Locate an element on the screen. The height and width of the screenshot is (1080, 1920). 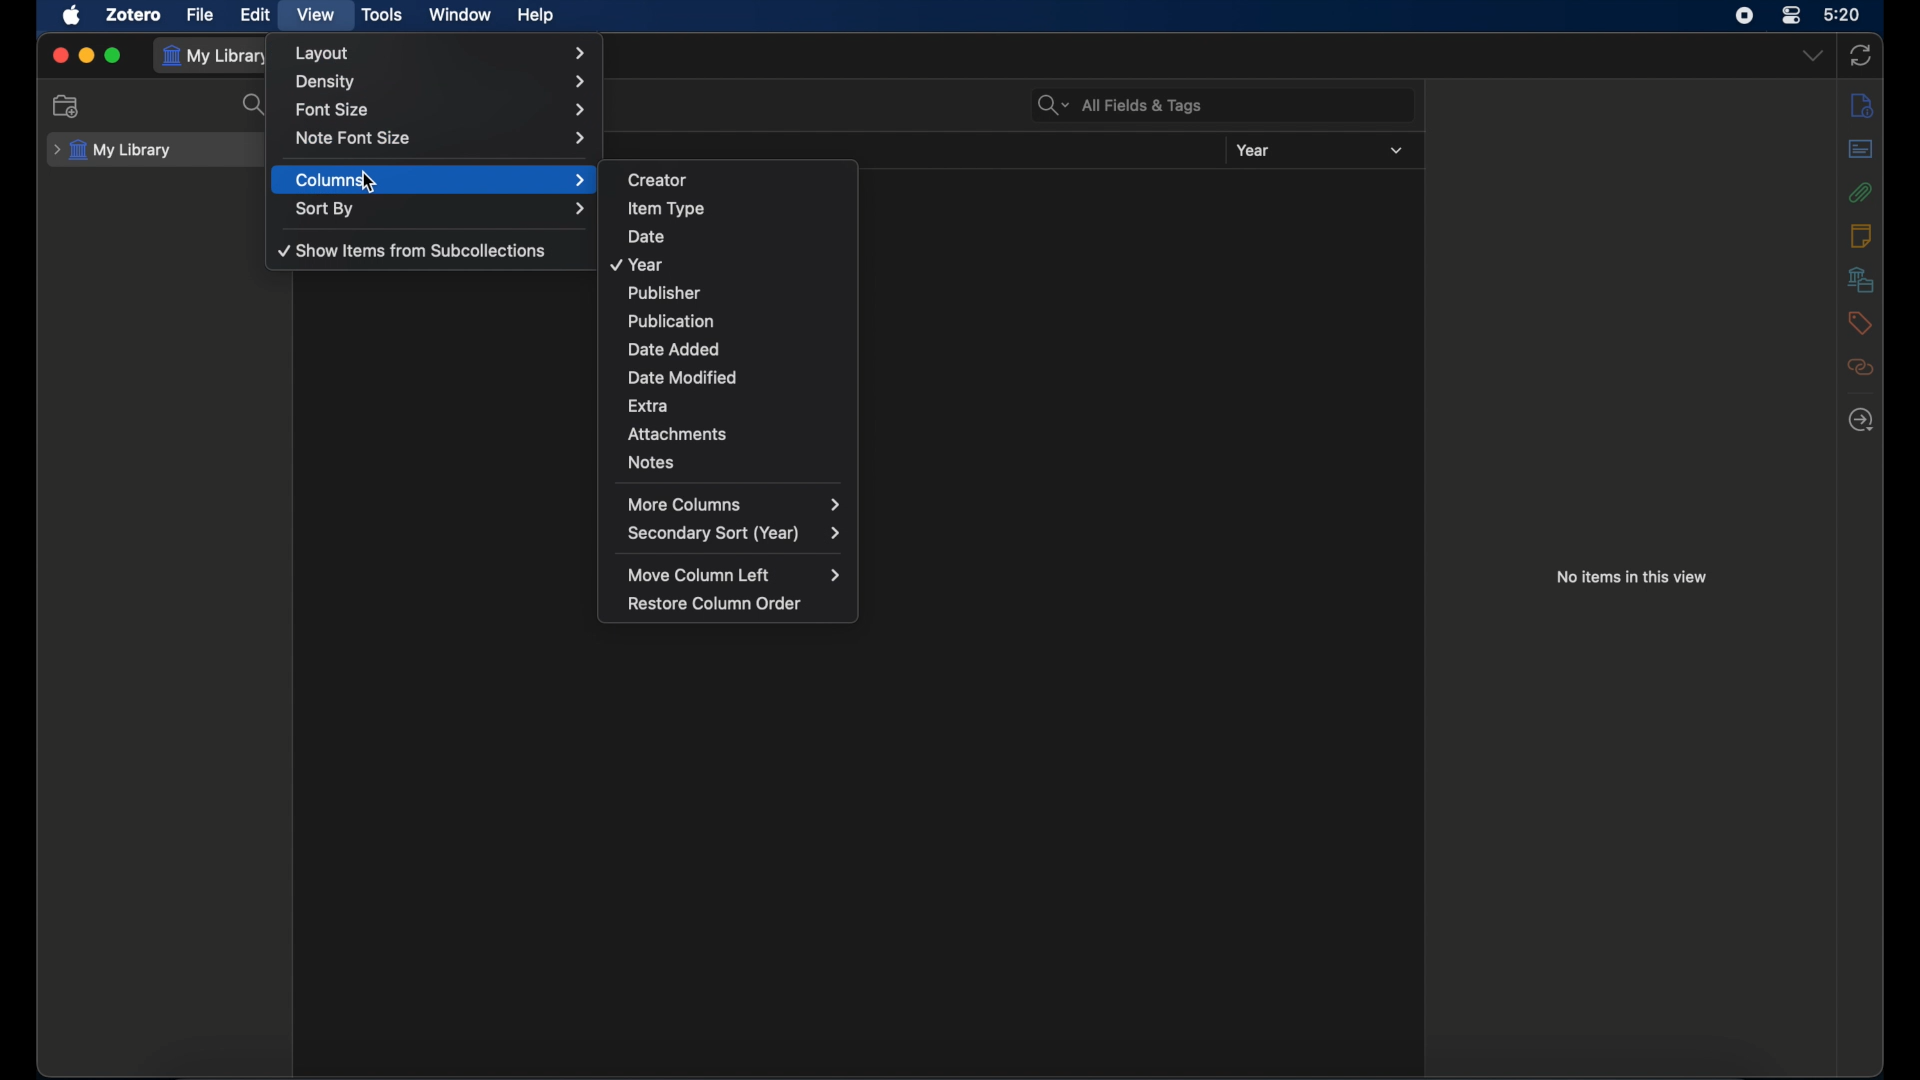
libraries is located at coordinates (1860, 279).